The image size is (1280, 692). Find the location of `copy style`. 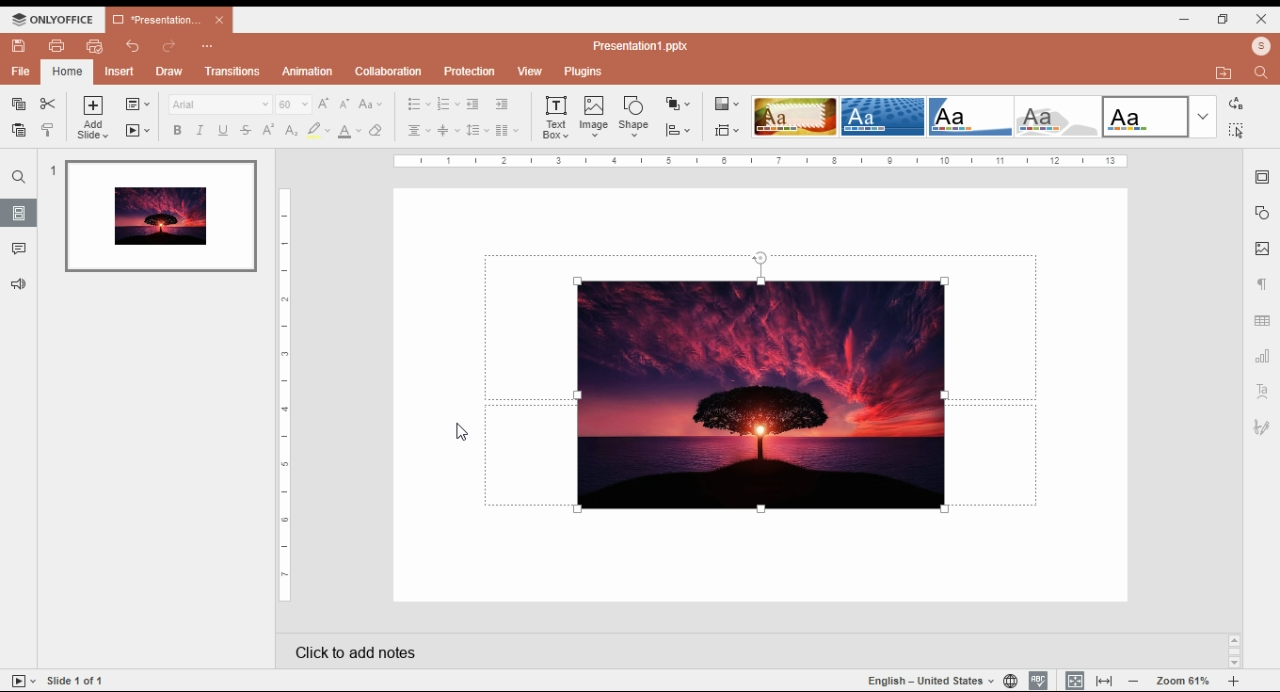

copy style is located at coordinates (49, 129).